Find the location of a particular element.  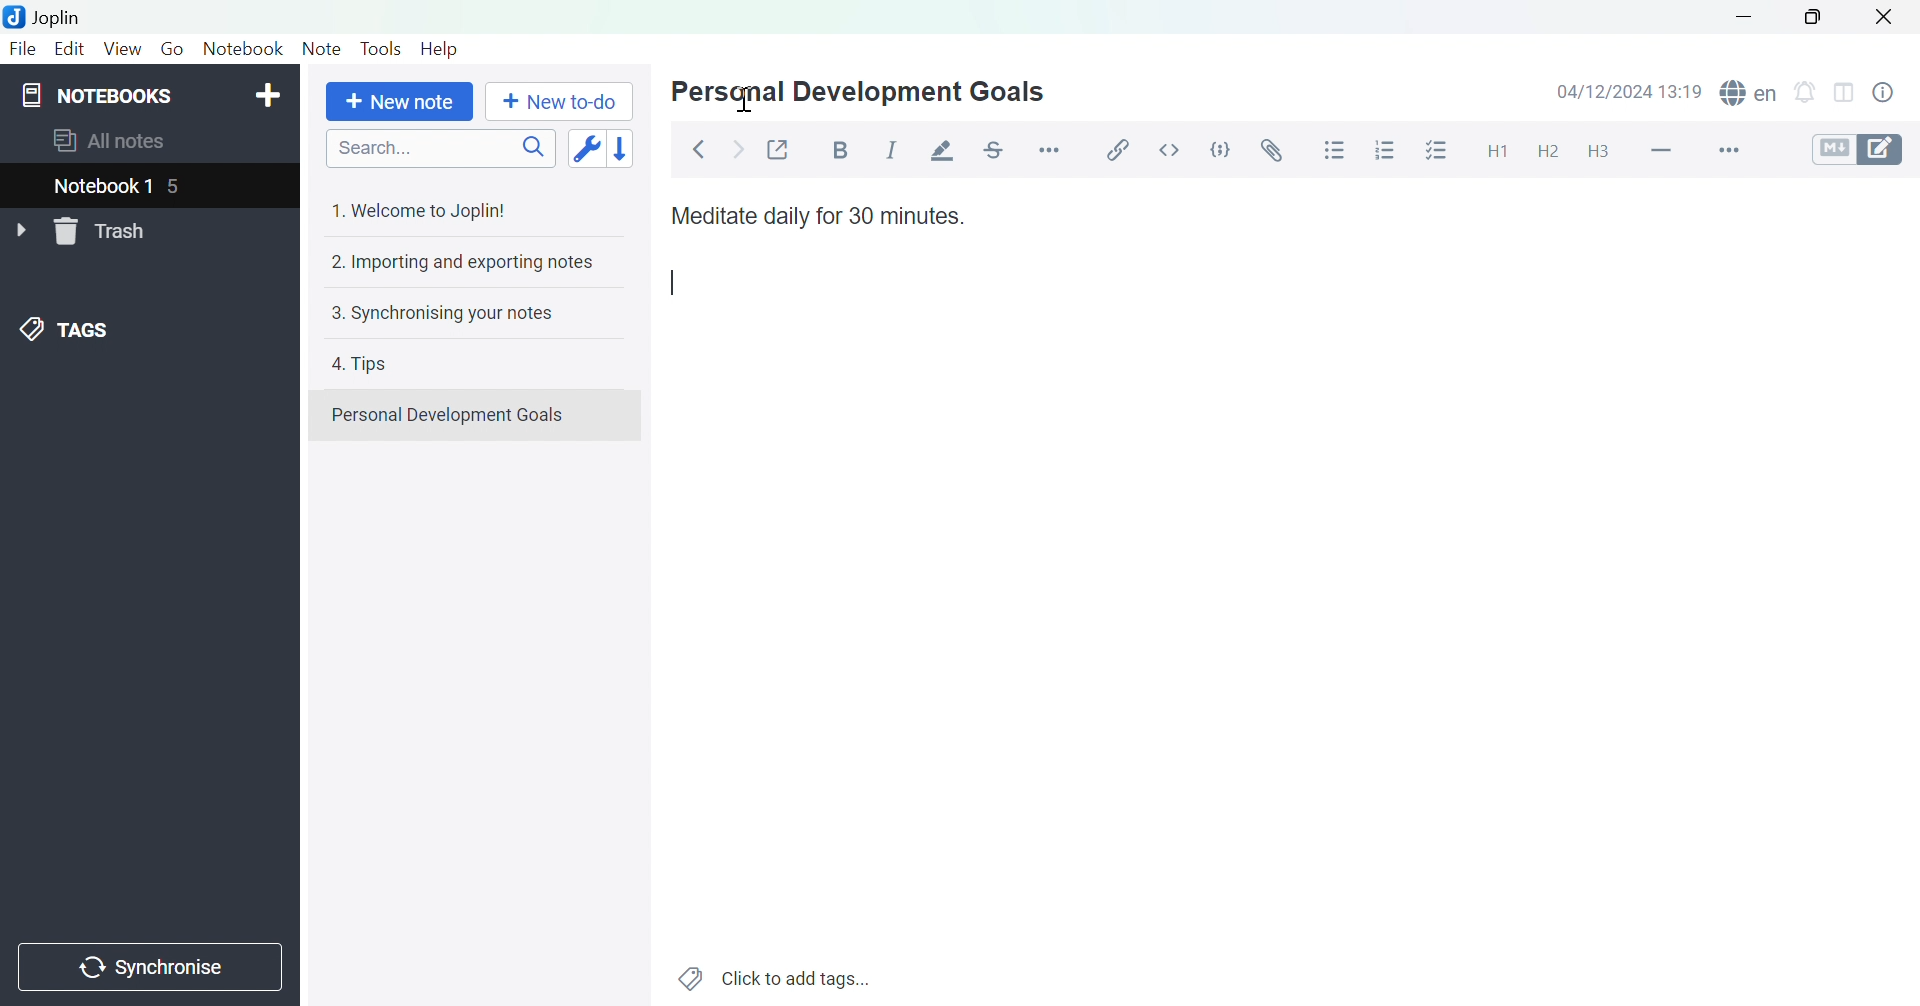

Code is located at coordinates (1219, 147).